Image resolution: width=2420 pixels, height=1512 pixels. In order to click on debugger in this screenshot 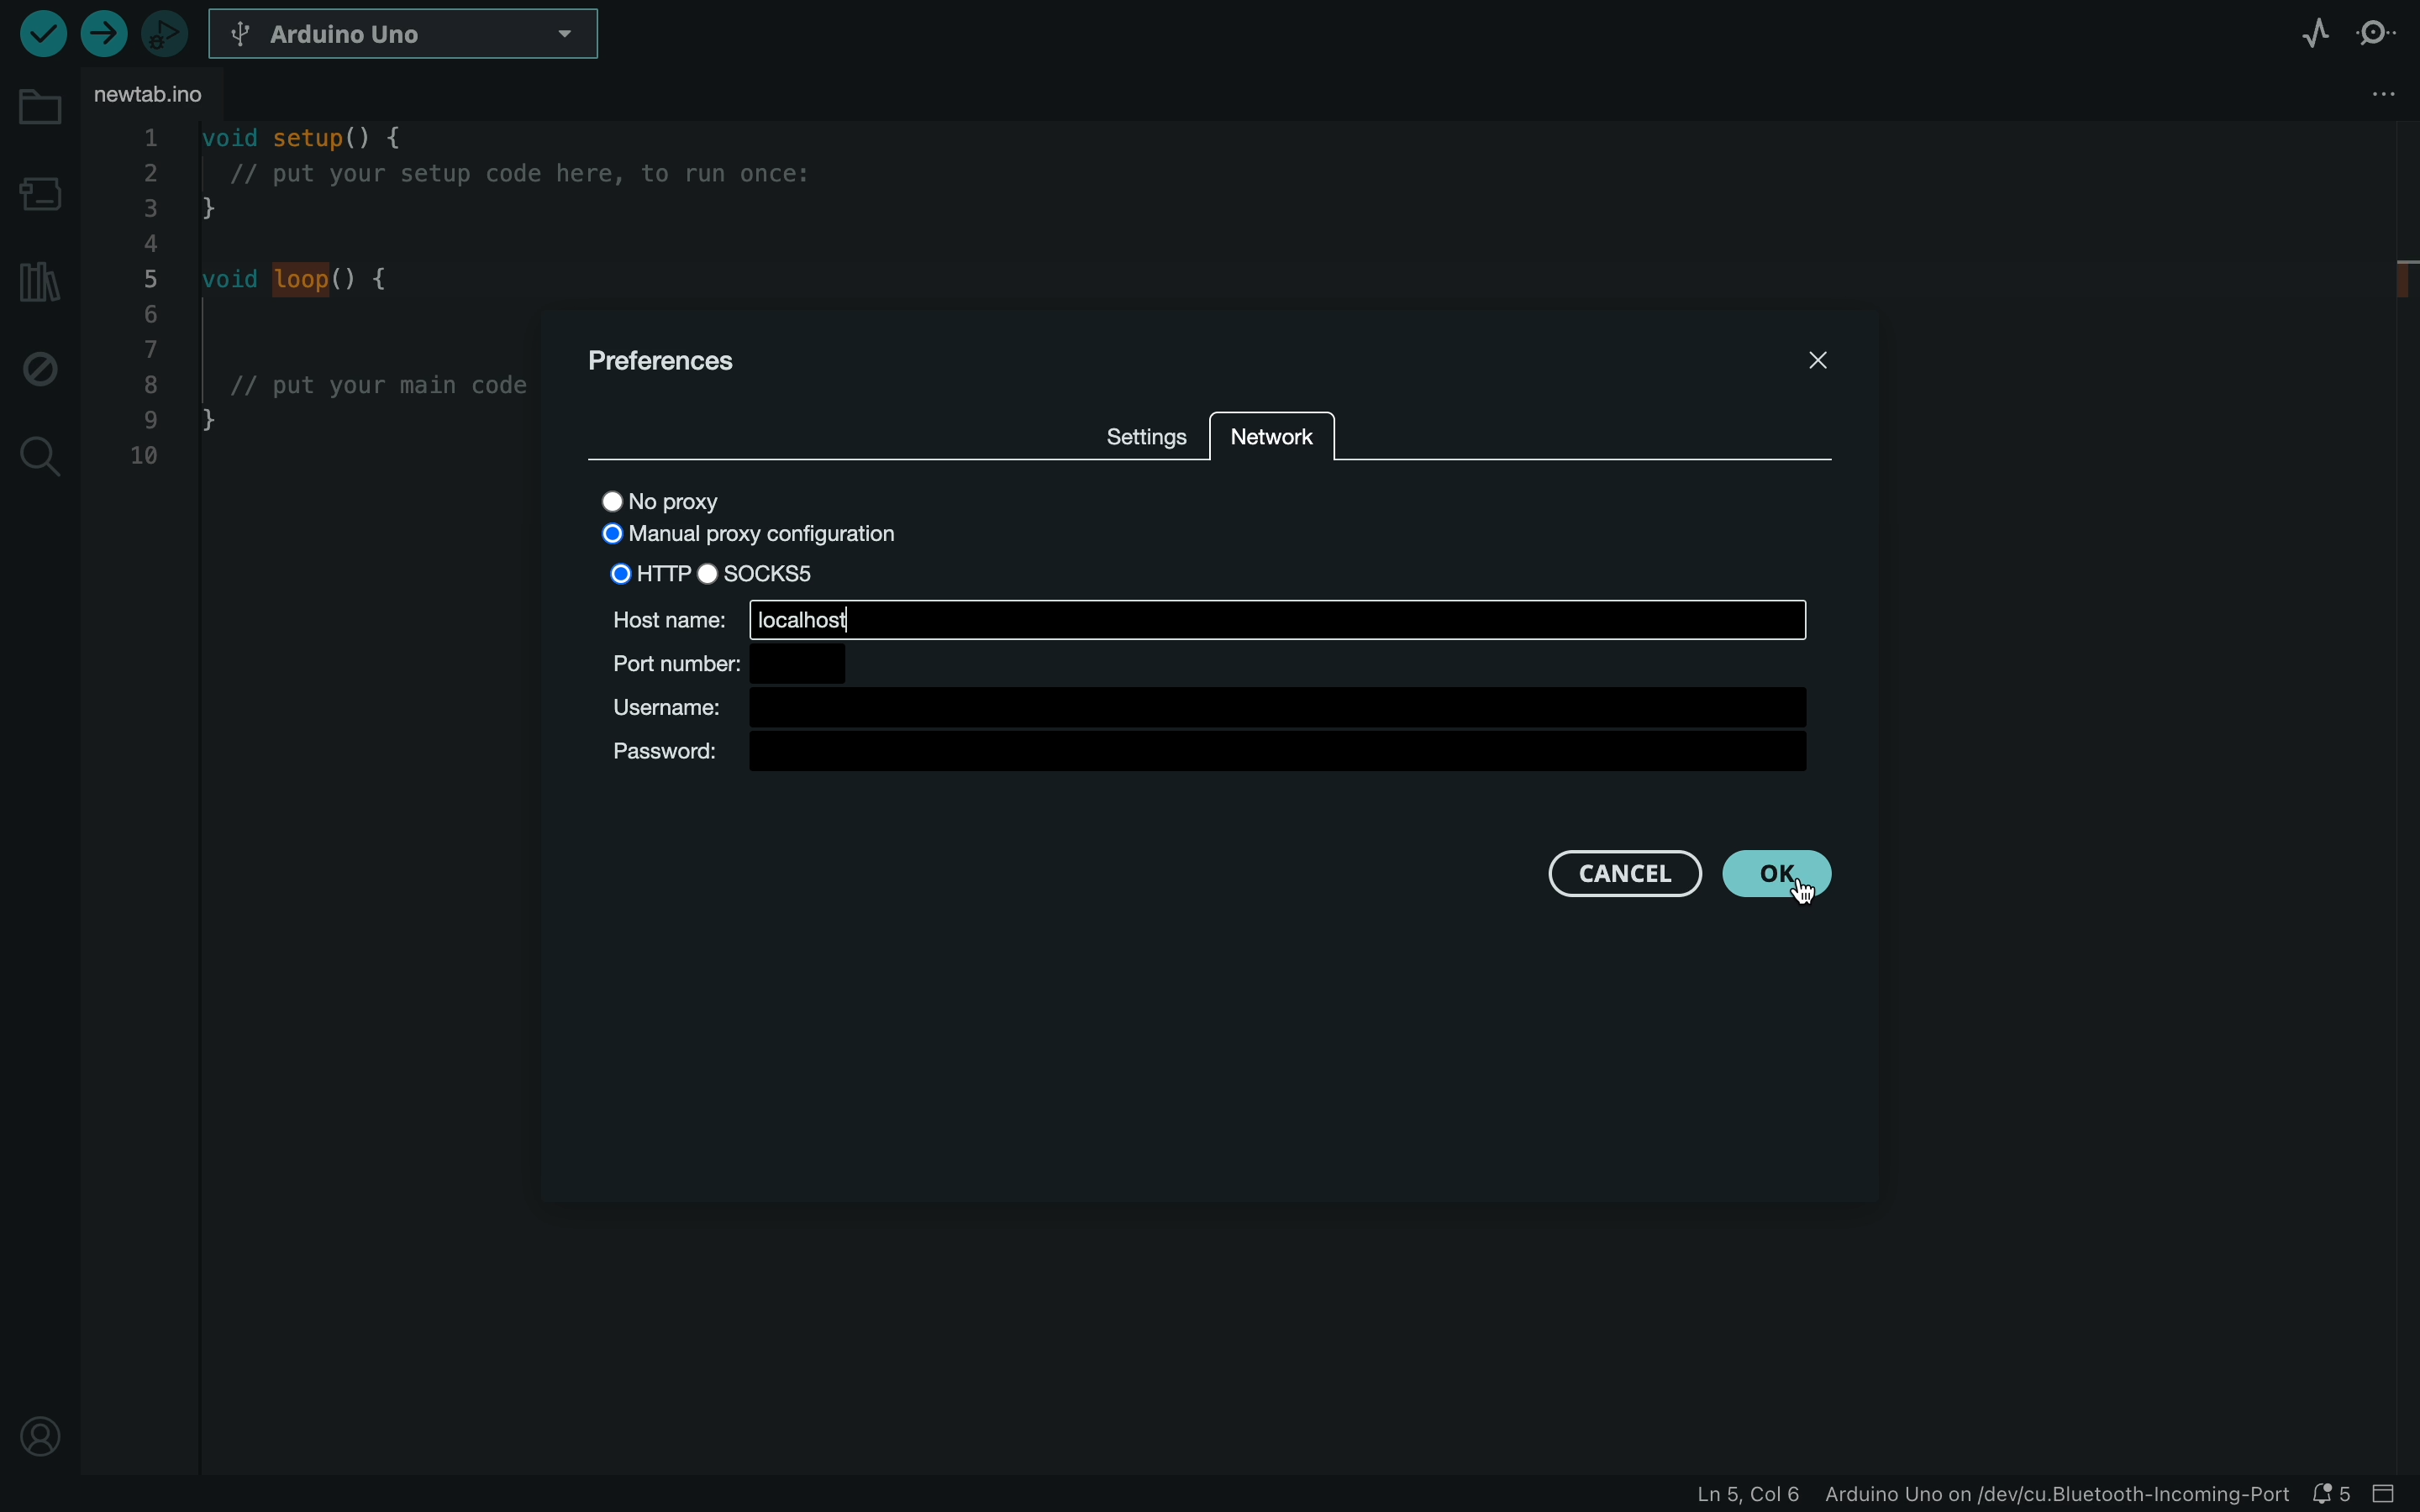, I will do `click(167, 32)`.